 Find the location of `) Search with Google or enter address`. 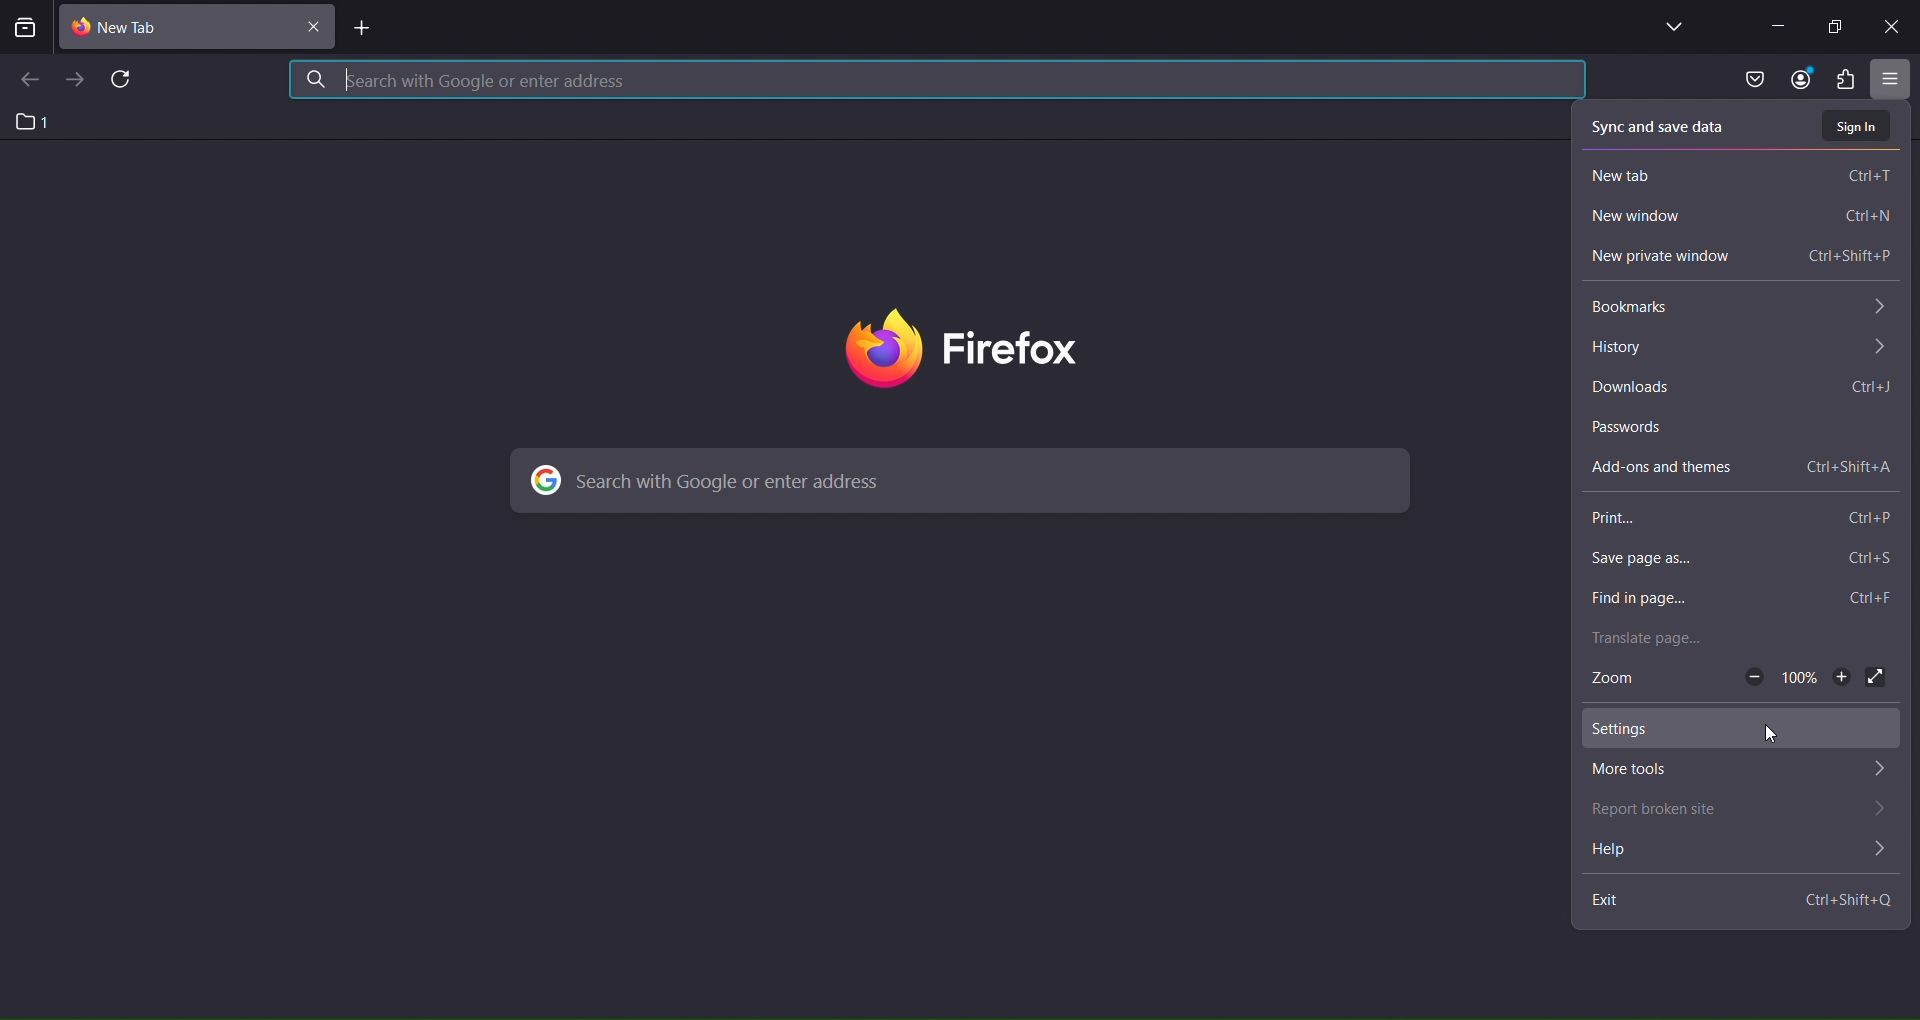

) Search with Google or enter address is located at coordinates (712, 481).